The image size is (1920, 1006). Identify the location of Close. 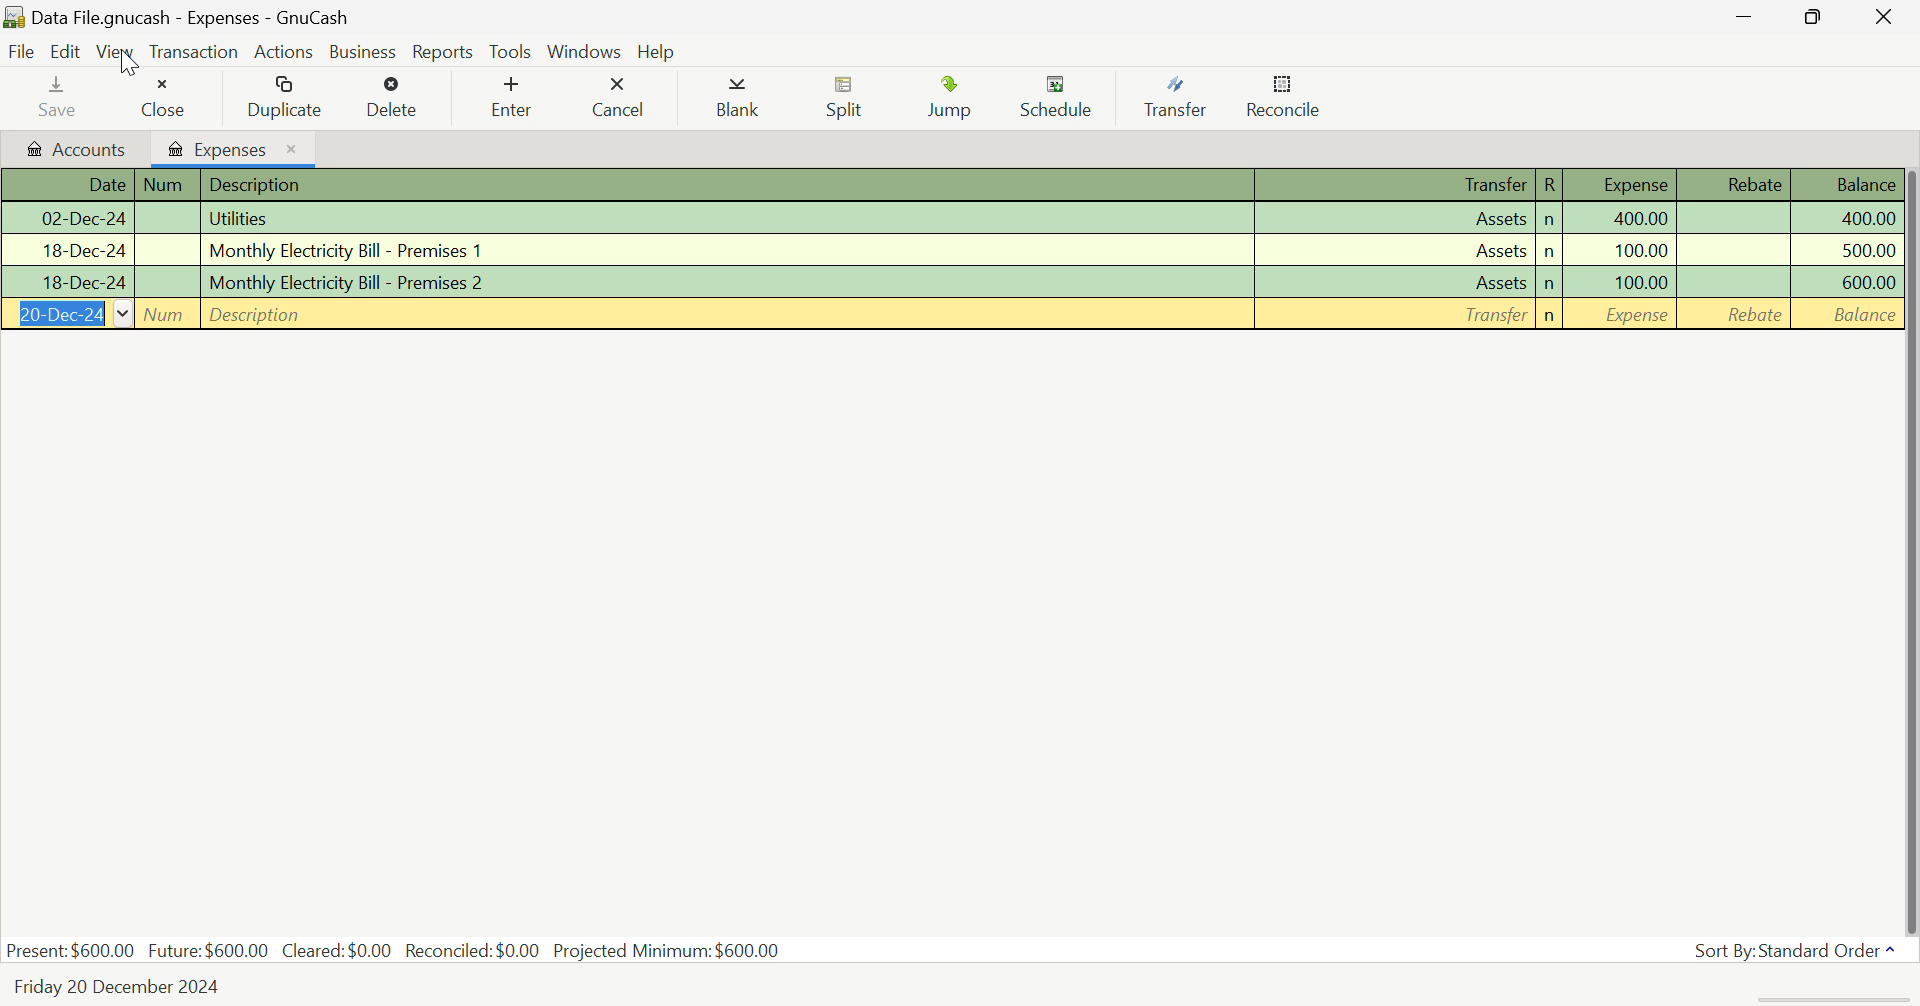
(1885, 17).